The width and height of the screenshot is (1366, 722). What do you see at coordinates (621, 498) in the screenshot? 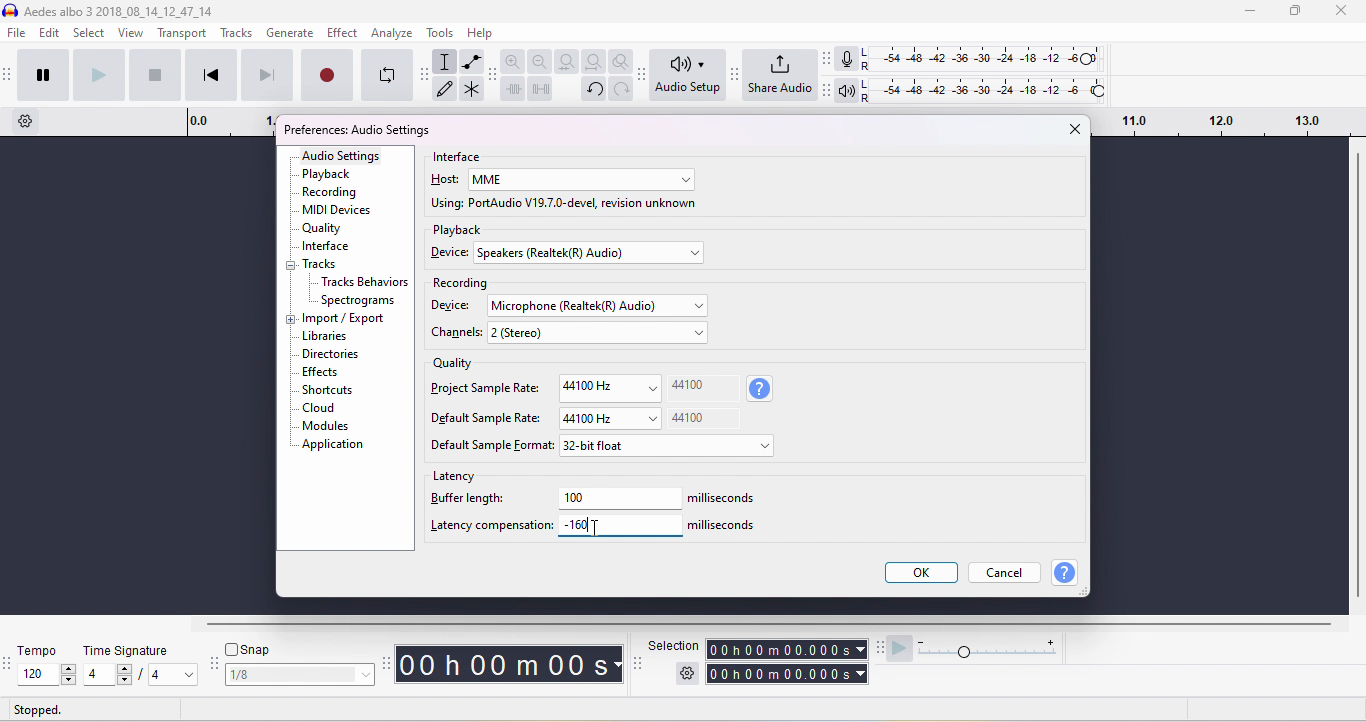
I see `100` at bounding box center [621, 498].